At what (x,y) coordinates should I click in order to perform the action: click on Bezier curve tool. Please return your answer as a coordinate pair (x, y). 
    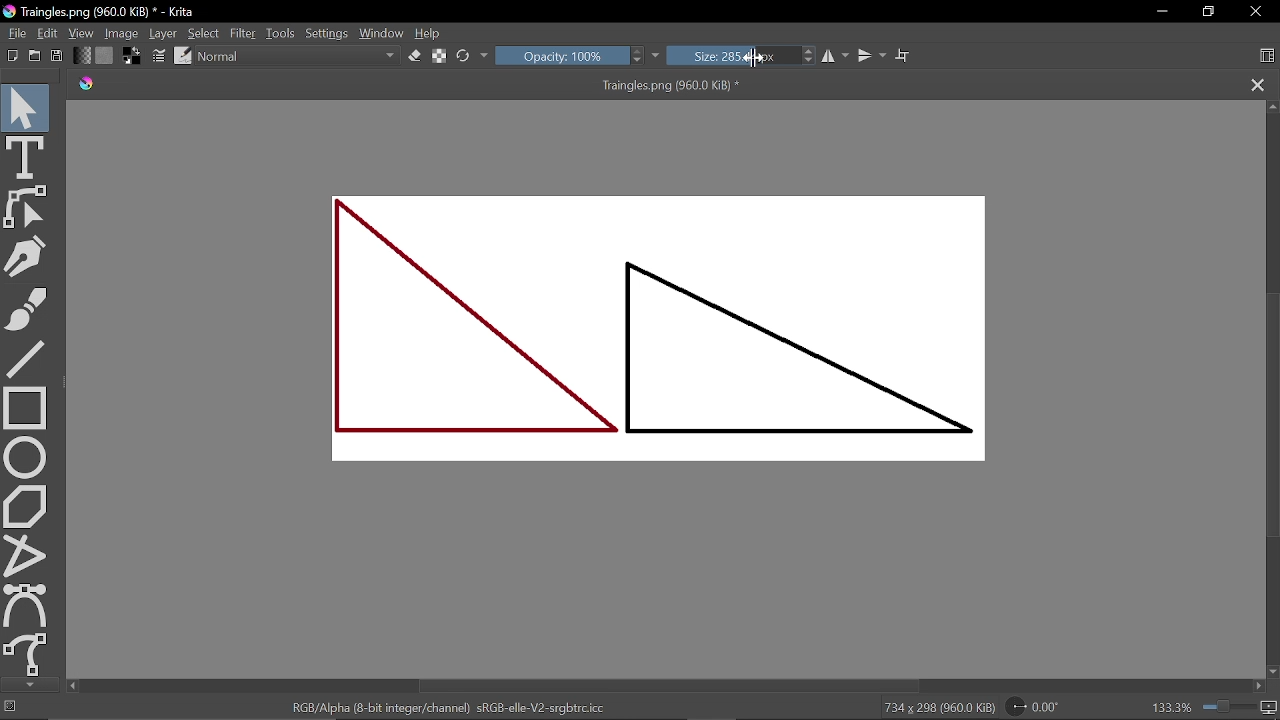
    Looking at the image, I should click on (26, 605).